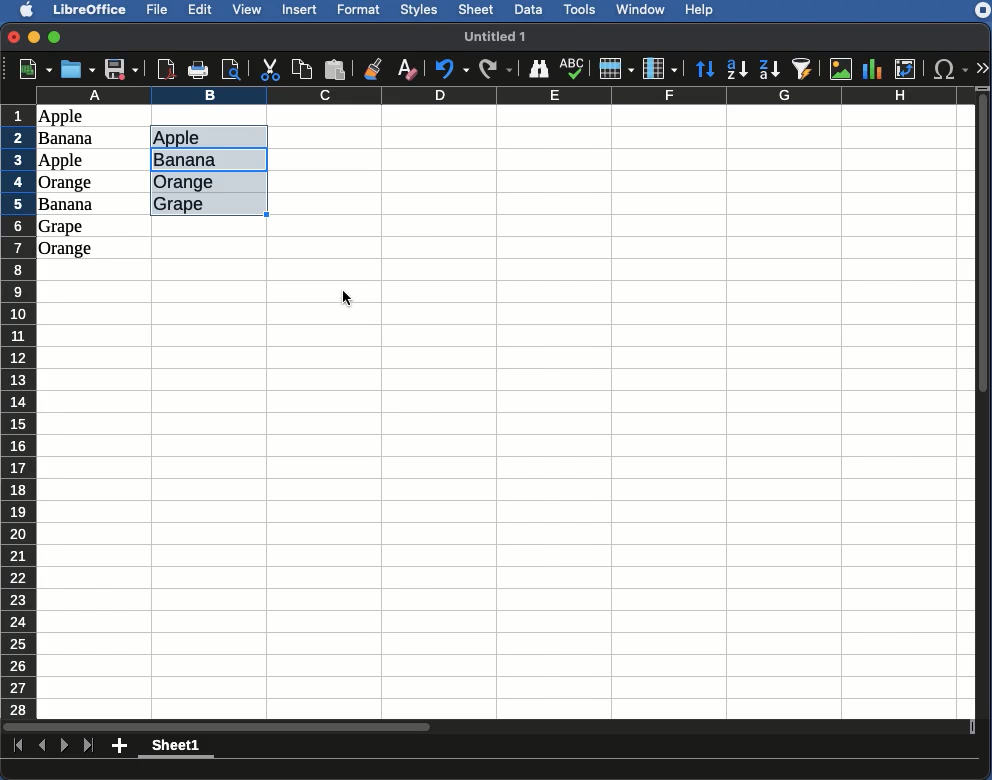 The height and width of the screenshot is (780, 992). I want to click on Grape, so click(63, 227).